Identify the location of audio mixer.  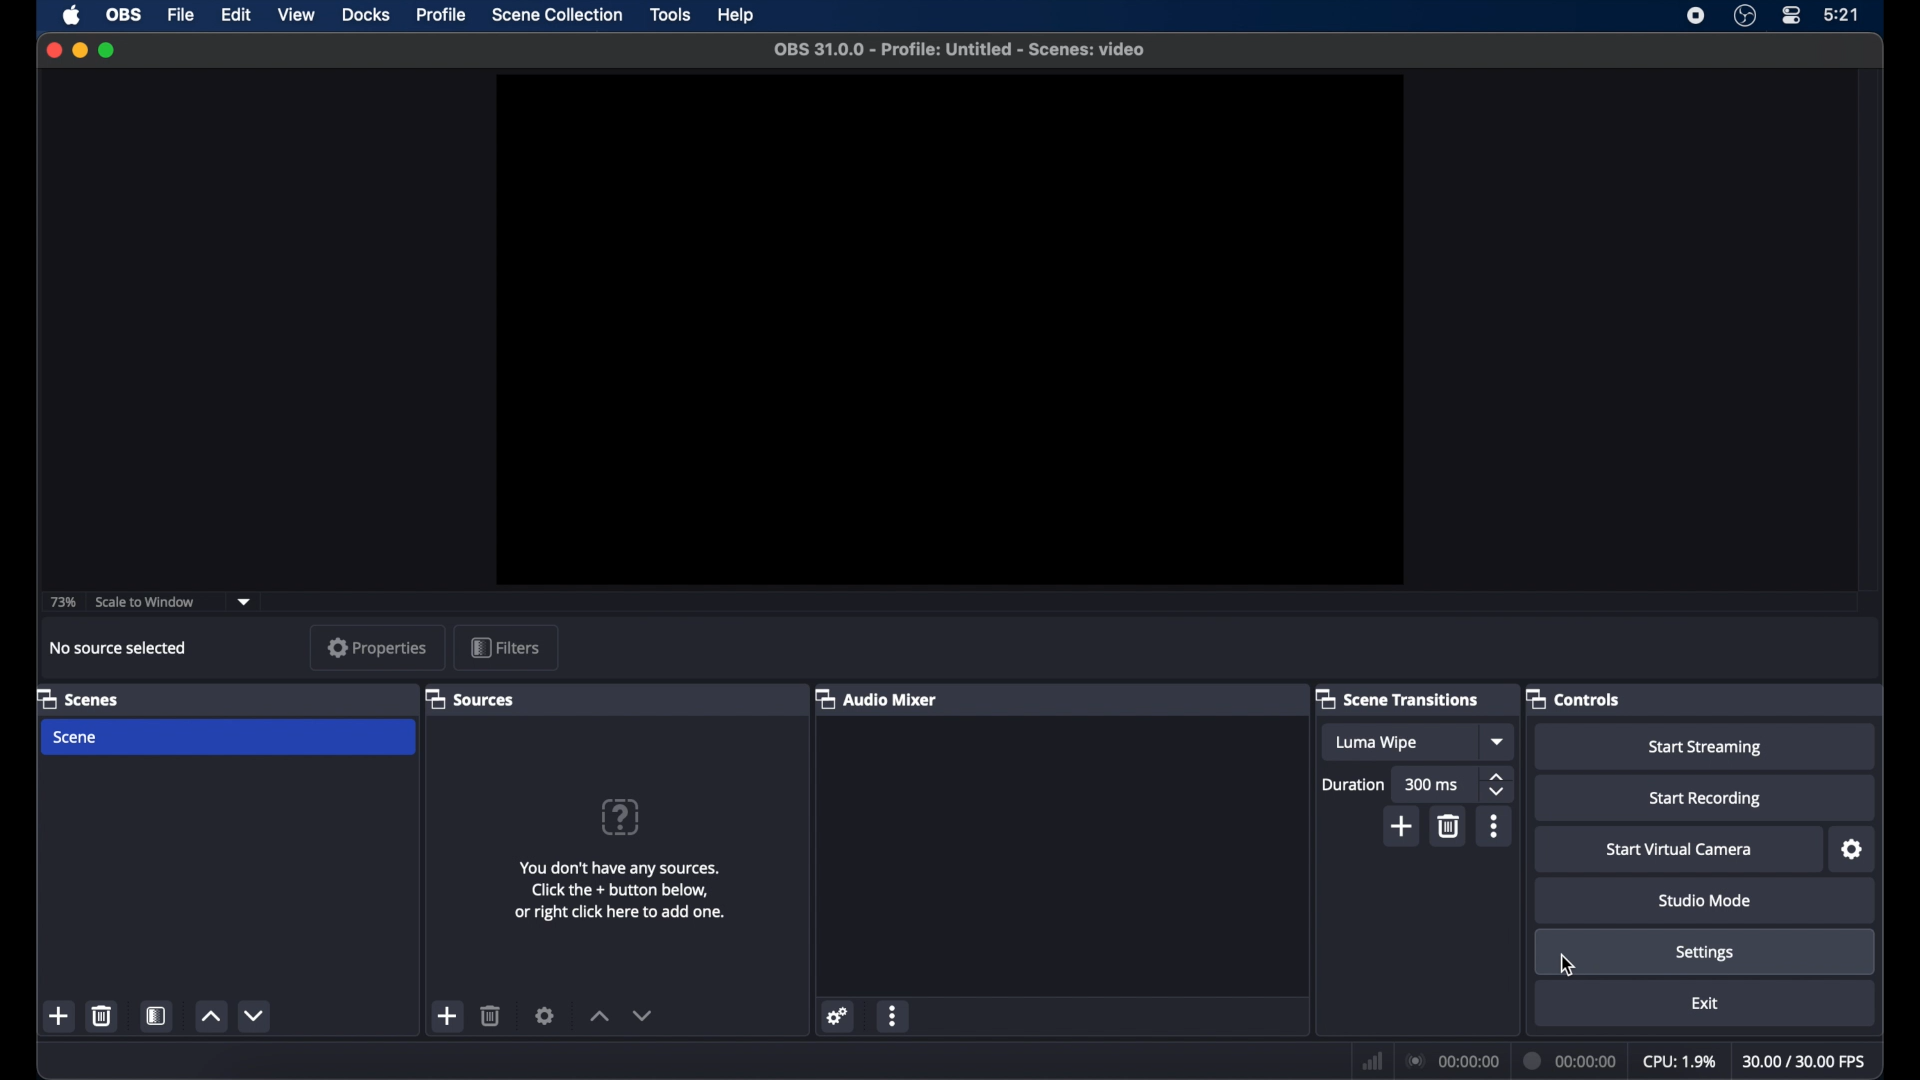
(875, 698).